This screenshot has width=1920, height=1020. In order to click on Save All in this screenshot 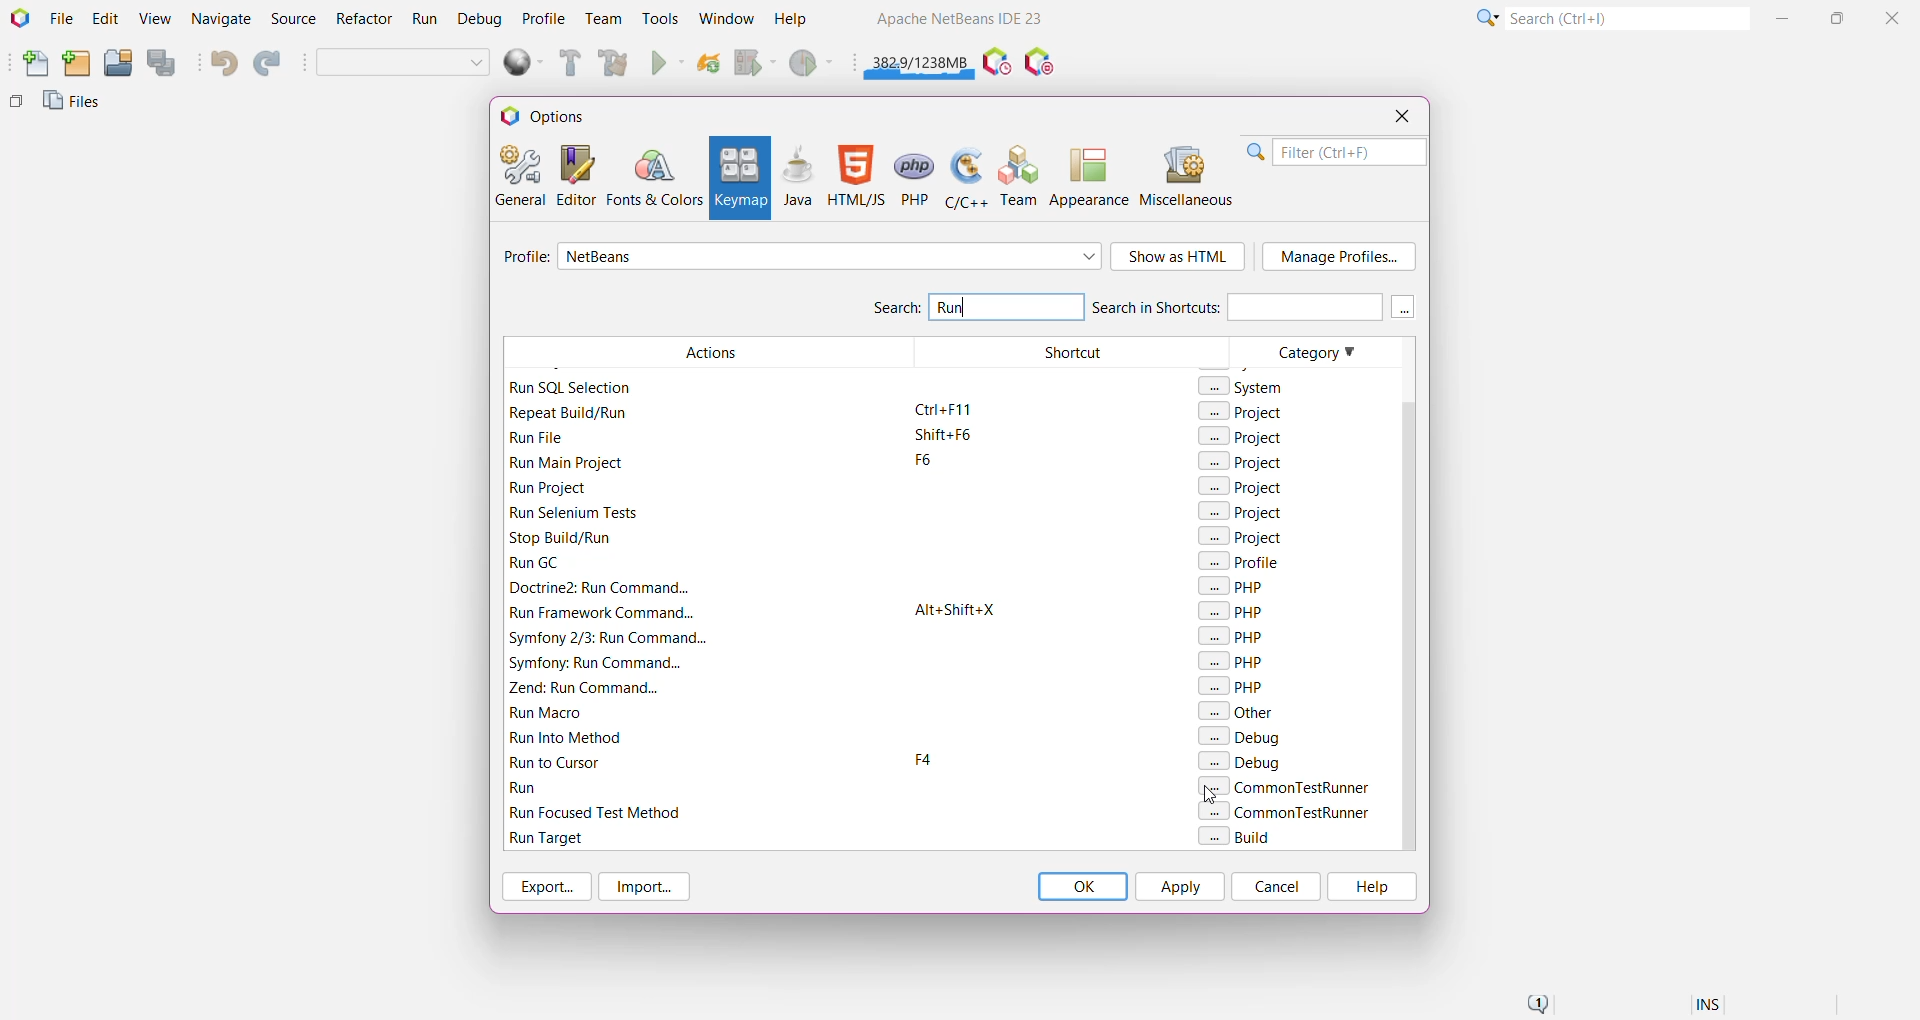, I will do `click(163, 63)`.